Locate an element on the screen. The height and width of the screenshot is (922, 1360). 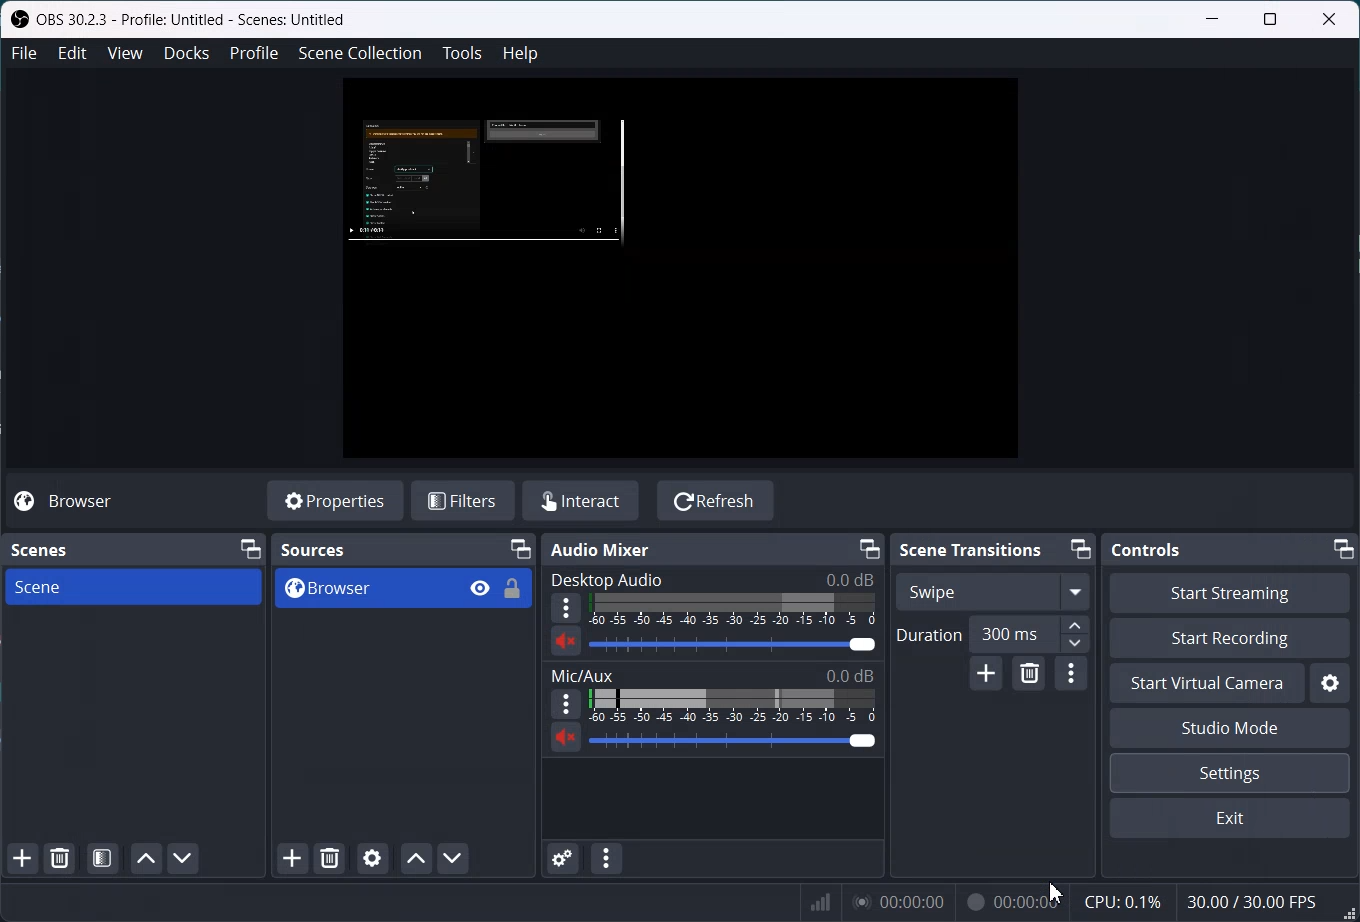
Browser is located at coordinates (364, 589).